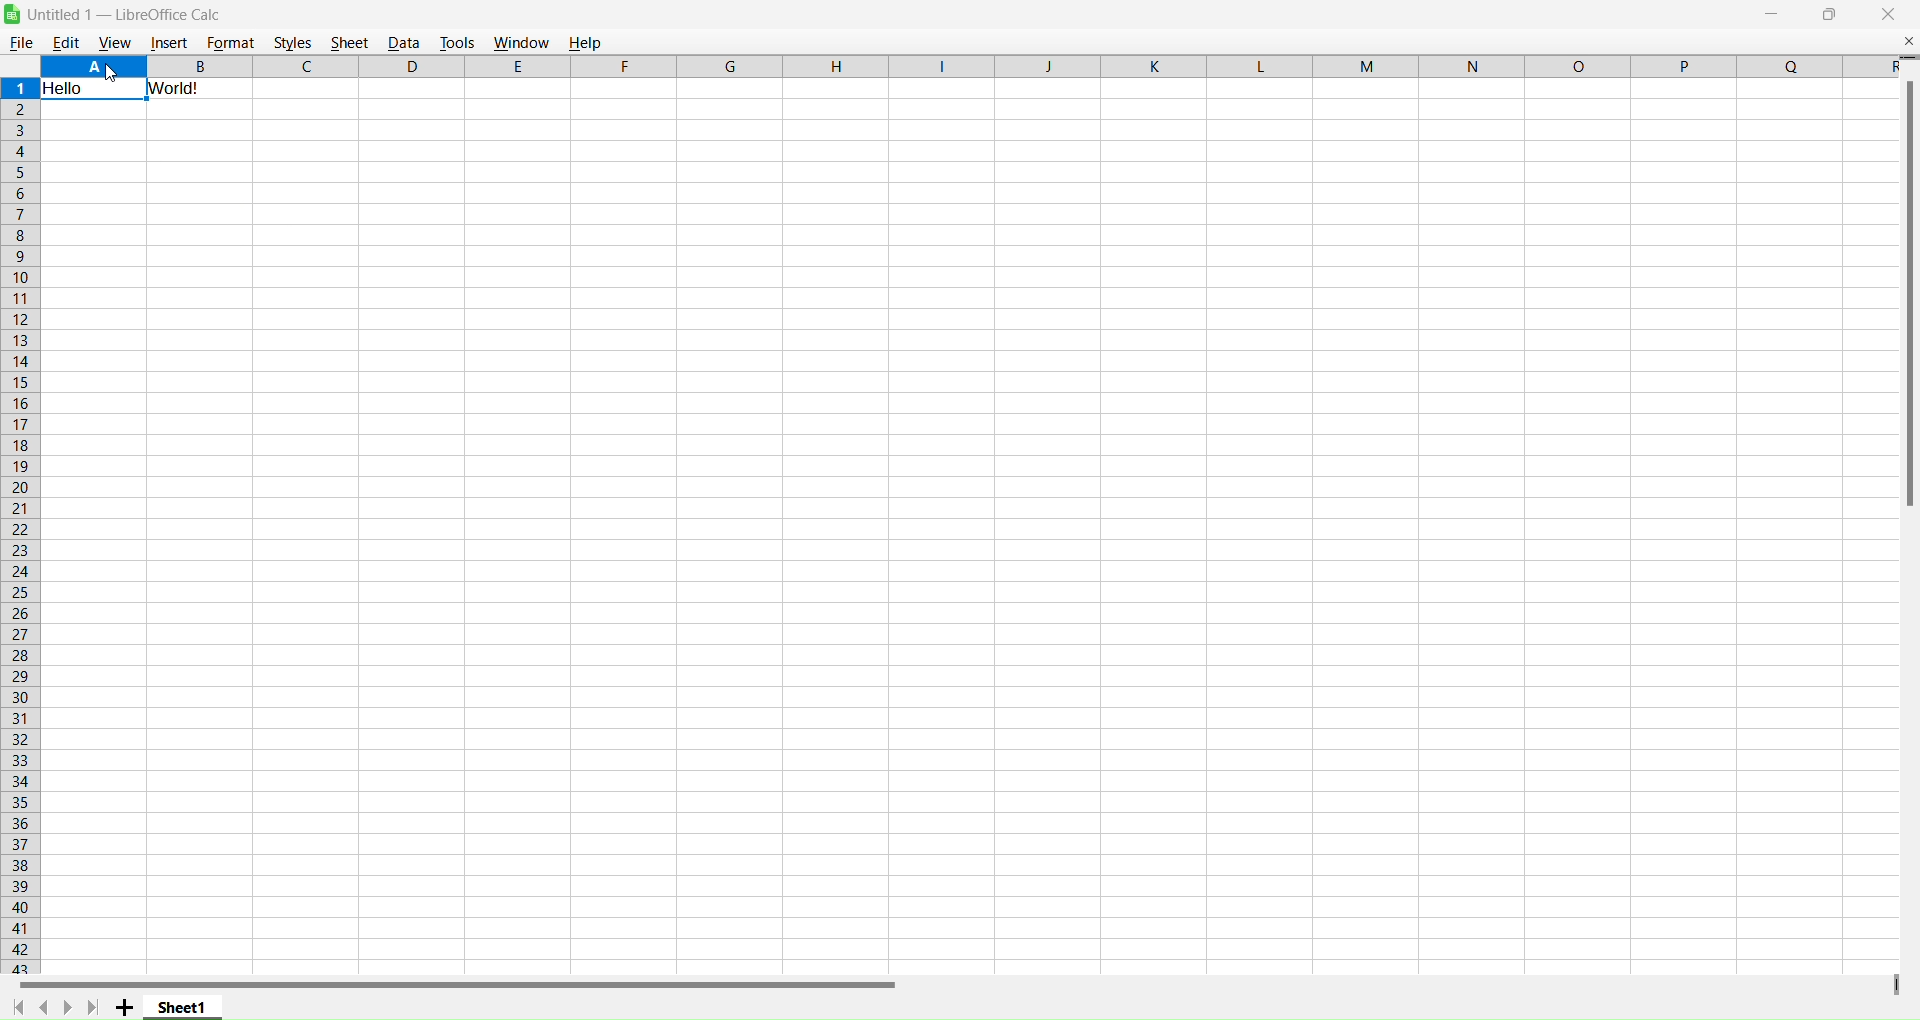 This screenshot has width=1920, height=1020. Describe the element at coordinates (183, 1006) in the screenshot. I see `Current Sheet` at that location.